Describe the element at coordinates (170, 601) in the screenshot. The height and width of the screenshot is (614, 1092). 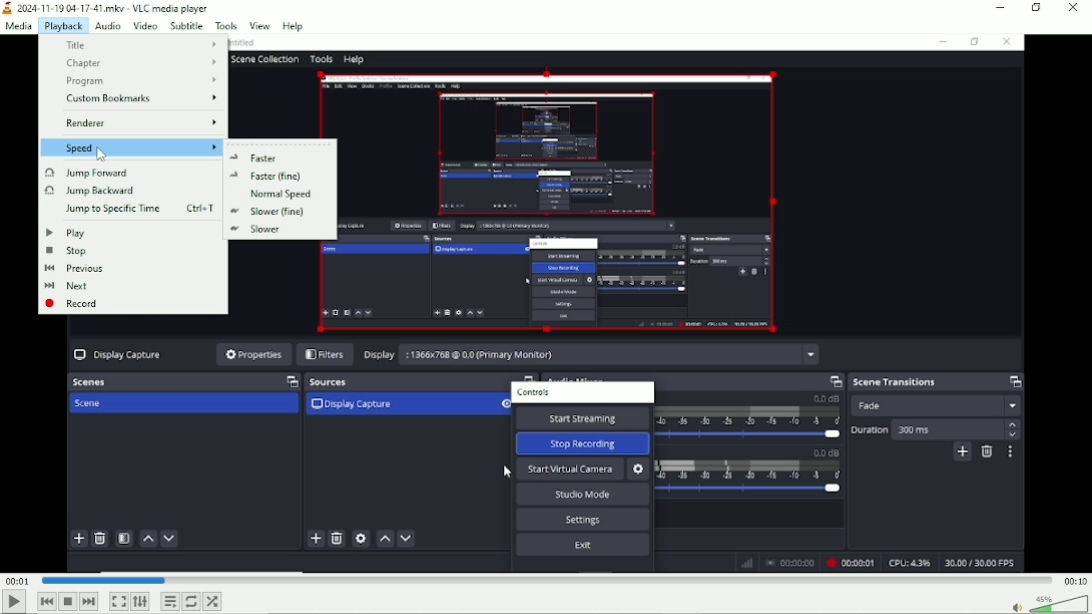
I see `Toggle playlist` at that location.